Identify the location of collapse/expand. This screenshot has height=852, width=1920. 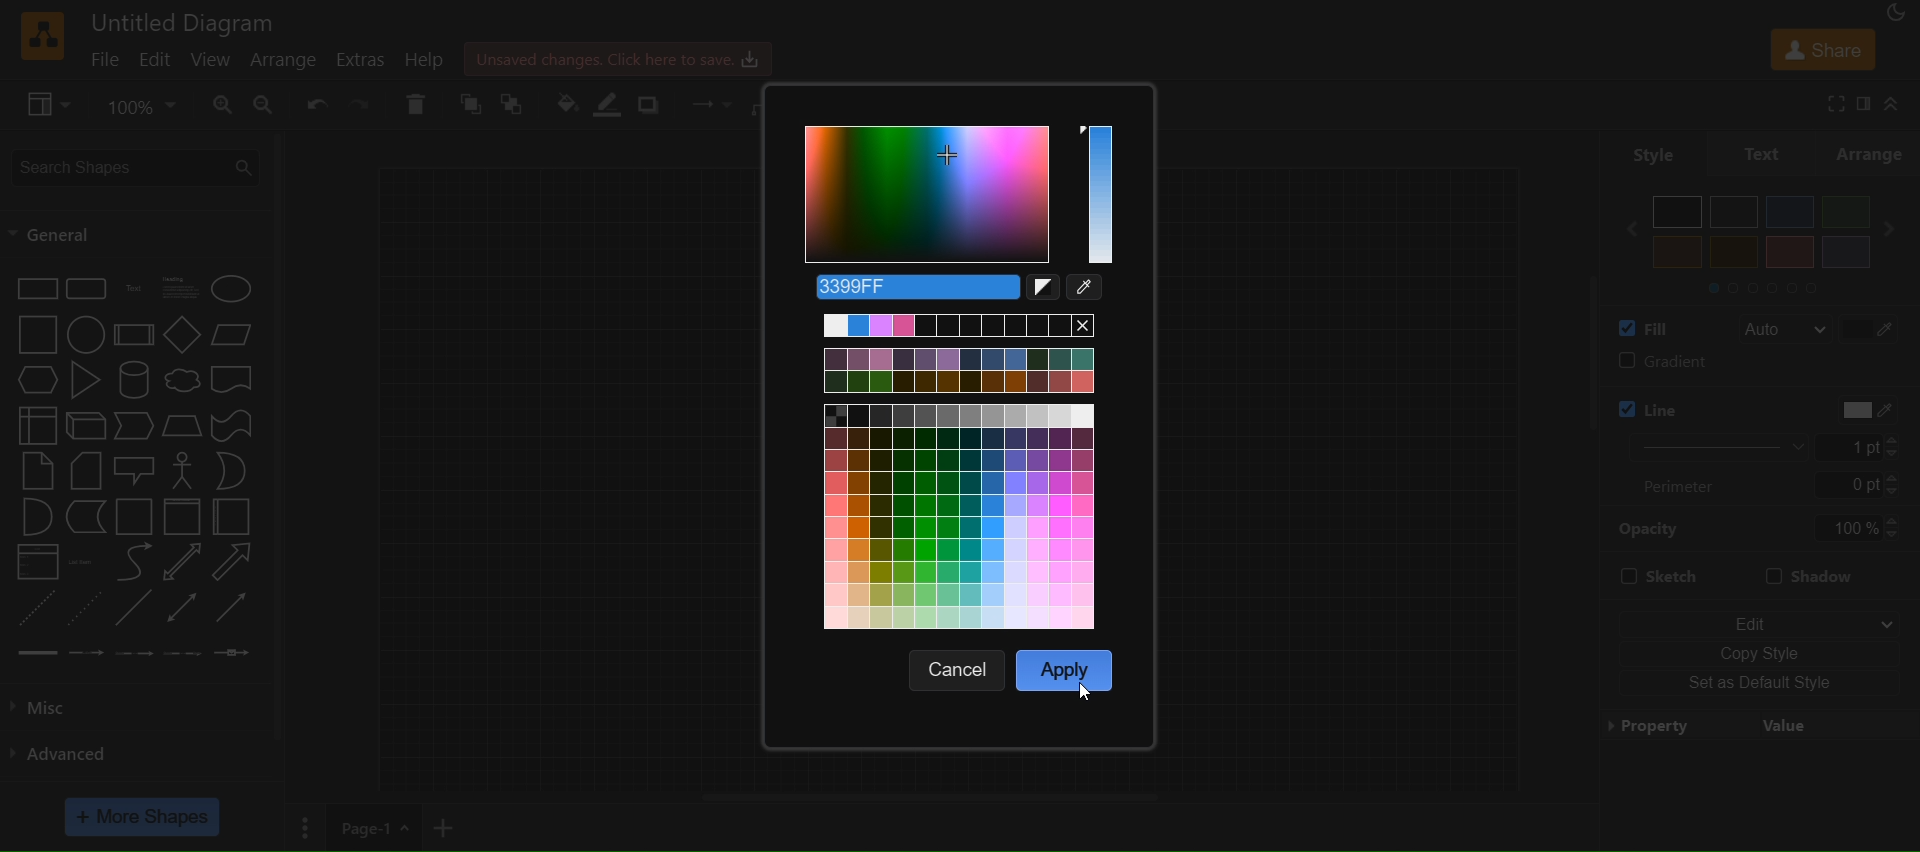
(1901, 104).